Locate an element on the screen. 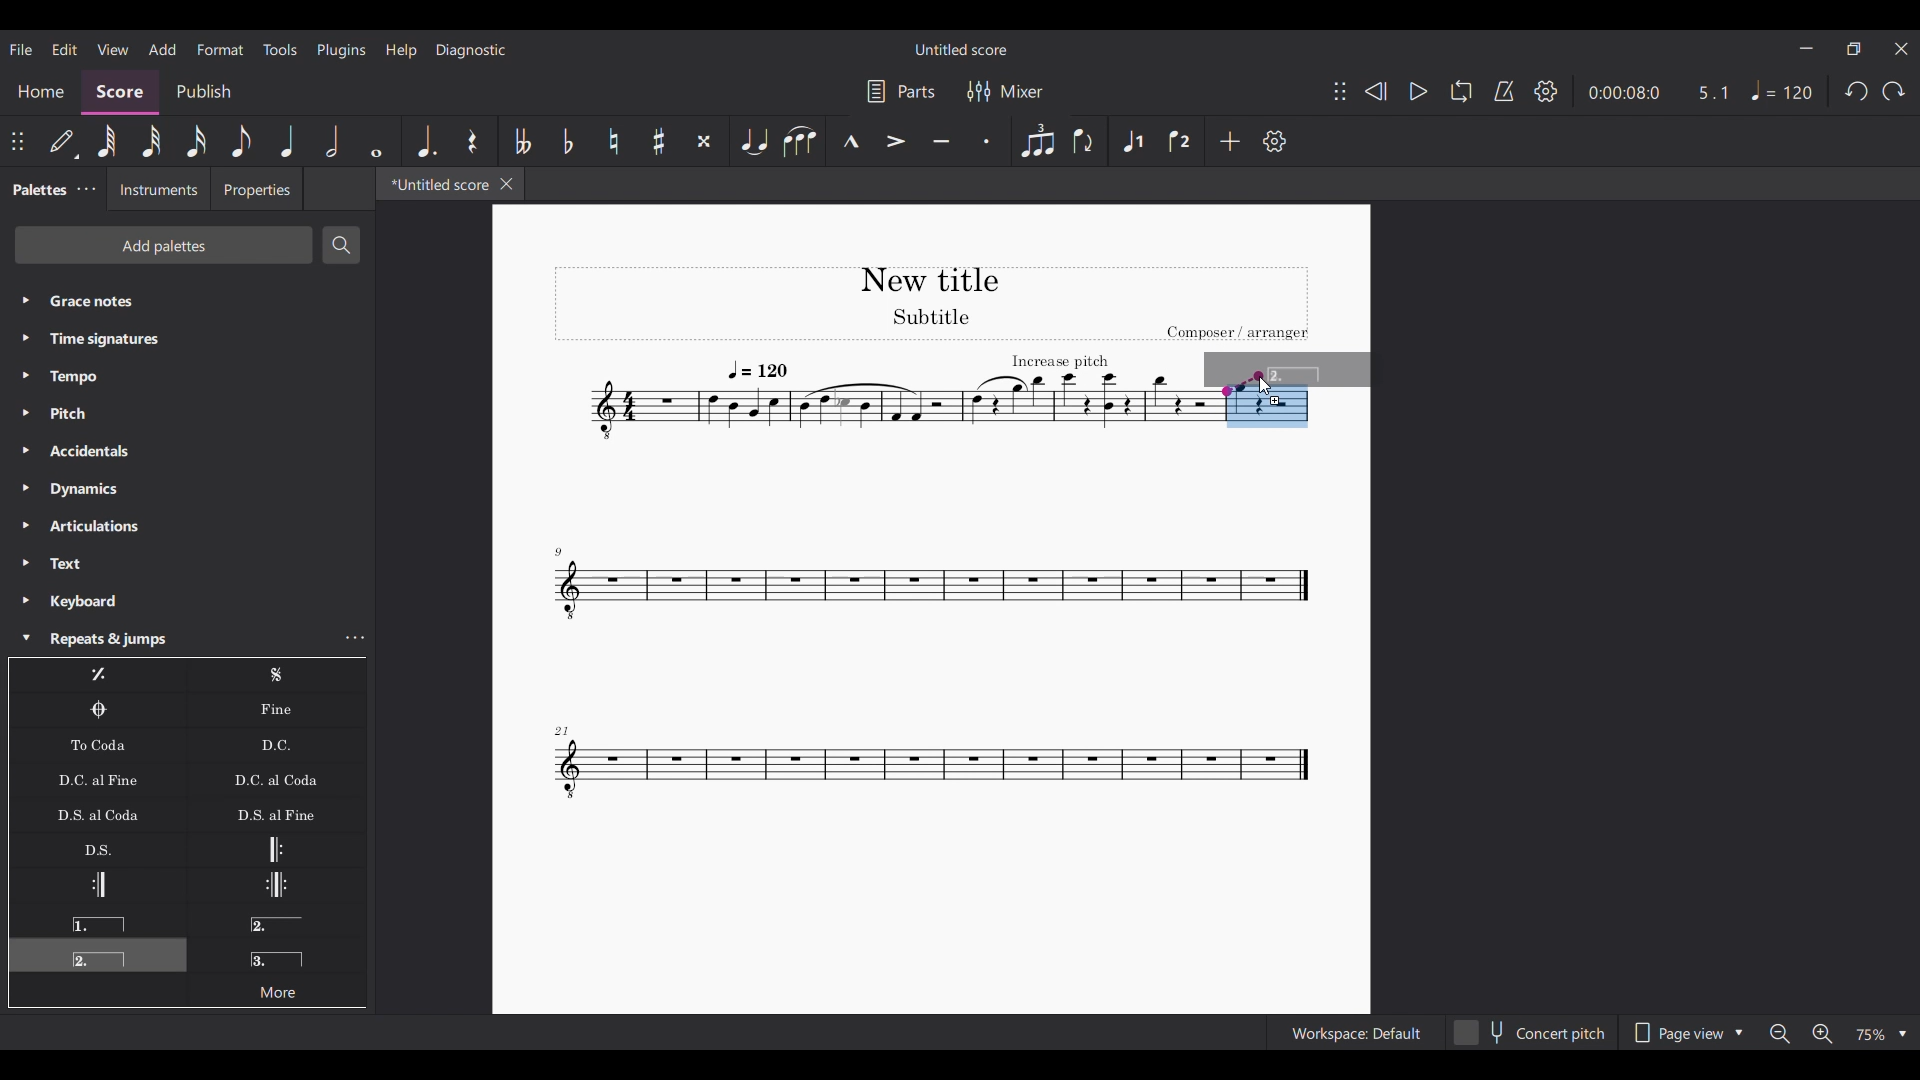 Image resolution: width=1920 pixels, height=1080 pixels. Toggle double sharp is located at coordinates (706, 141).